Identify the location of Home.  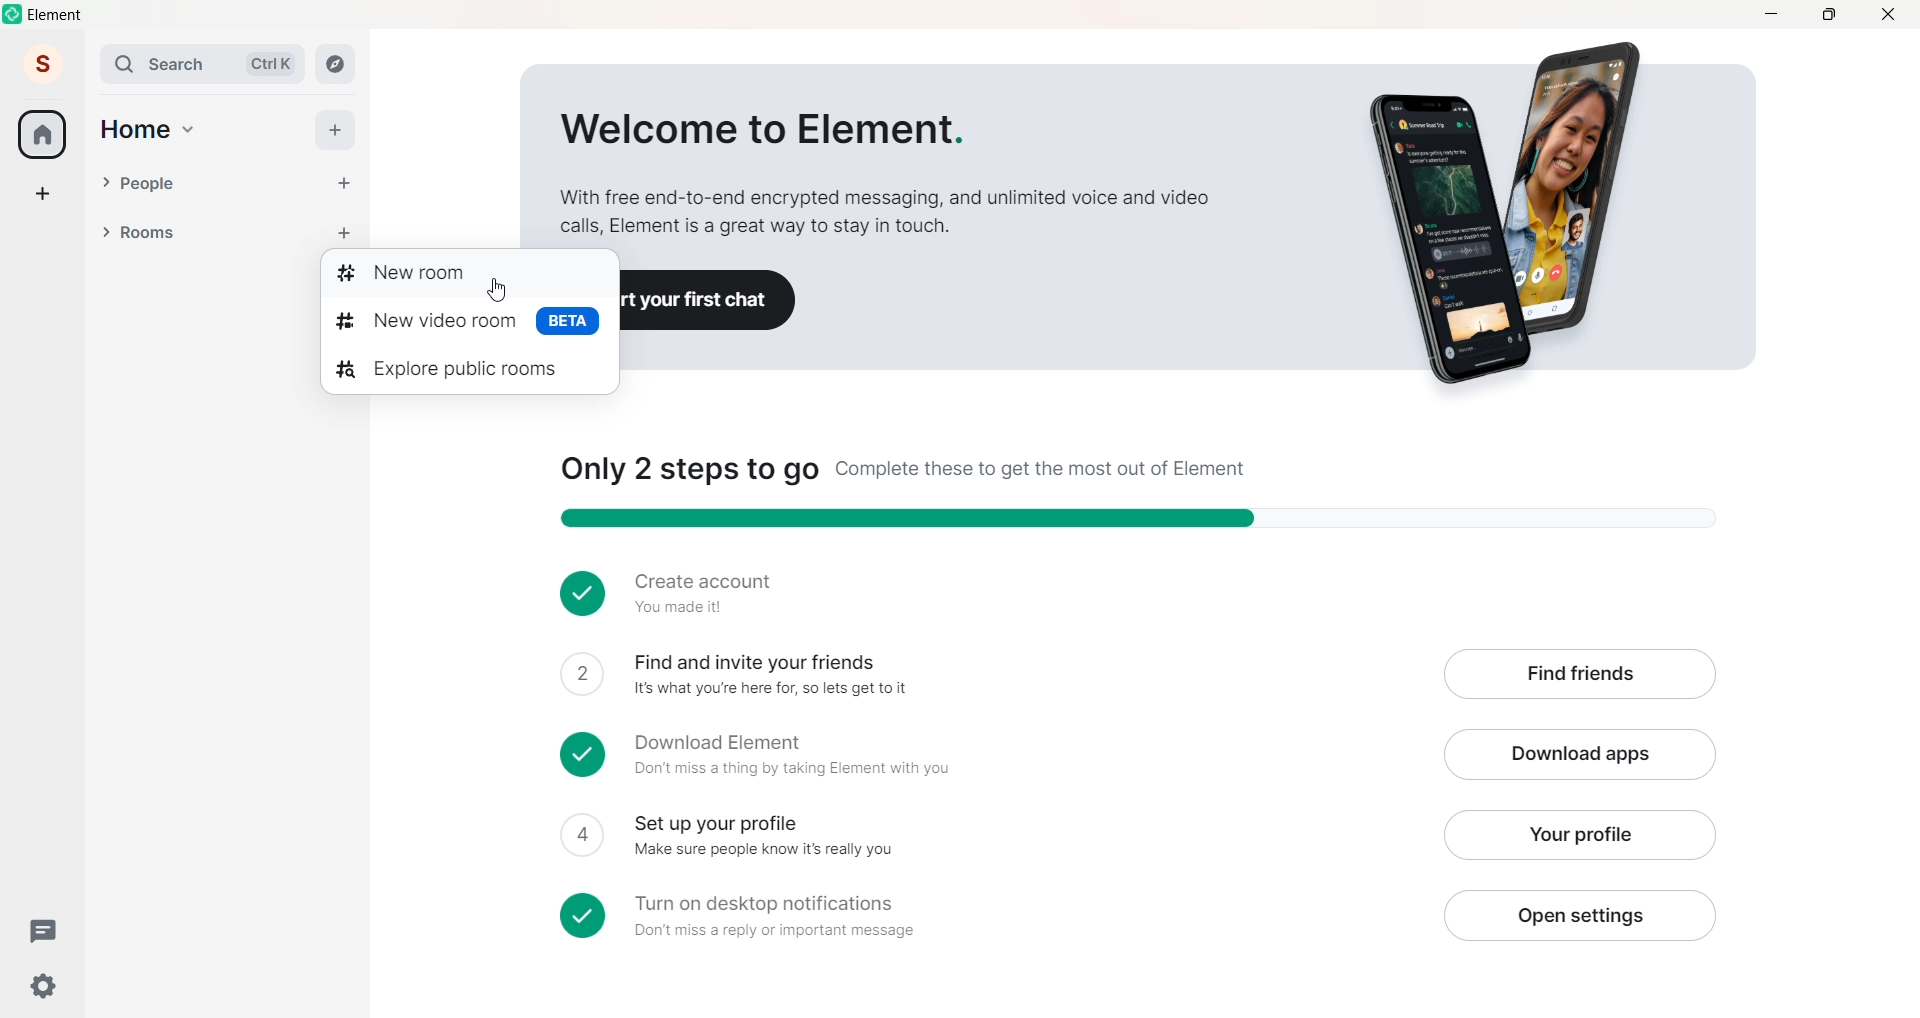
(135, 130).